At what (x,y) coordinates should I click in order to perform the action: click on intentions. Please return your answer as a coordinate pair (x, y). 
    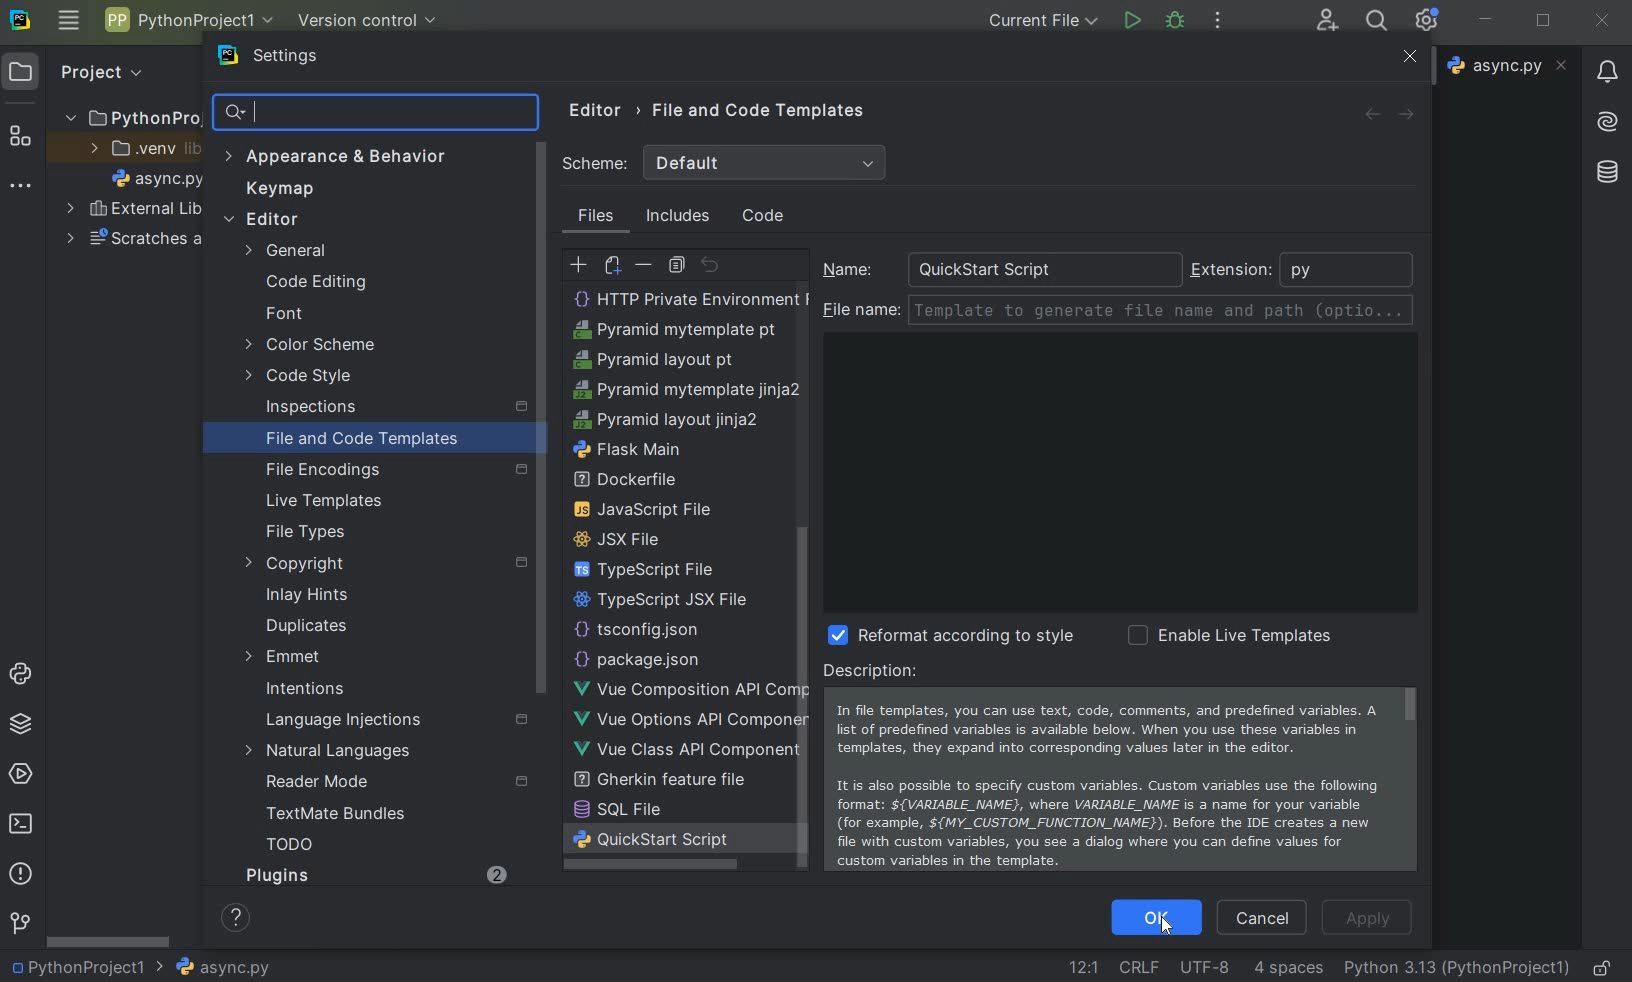
    Looking at the image, I should click on (323, 690).